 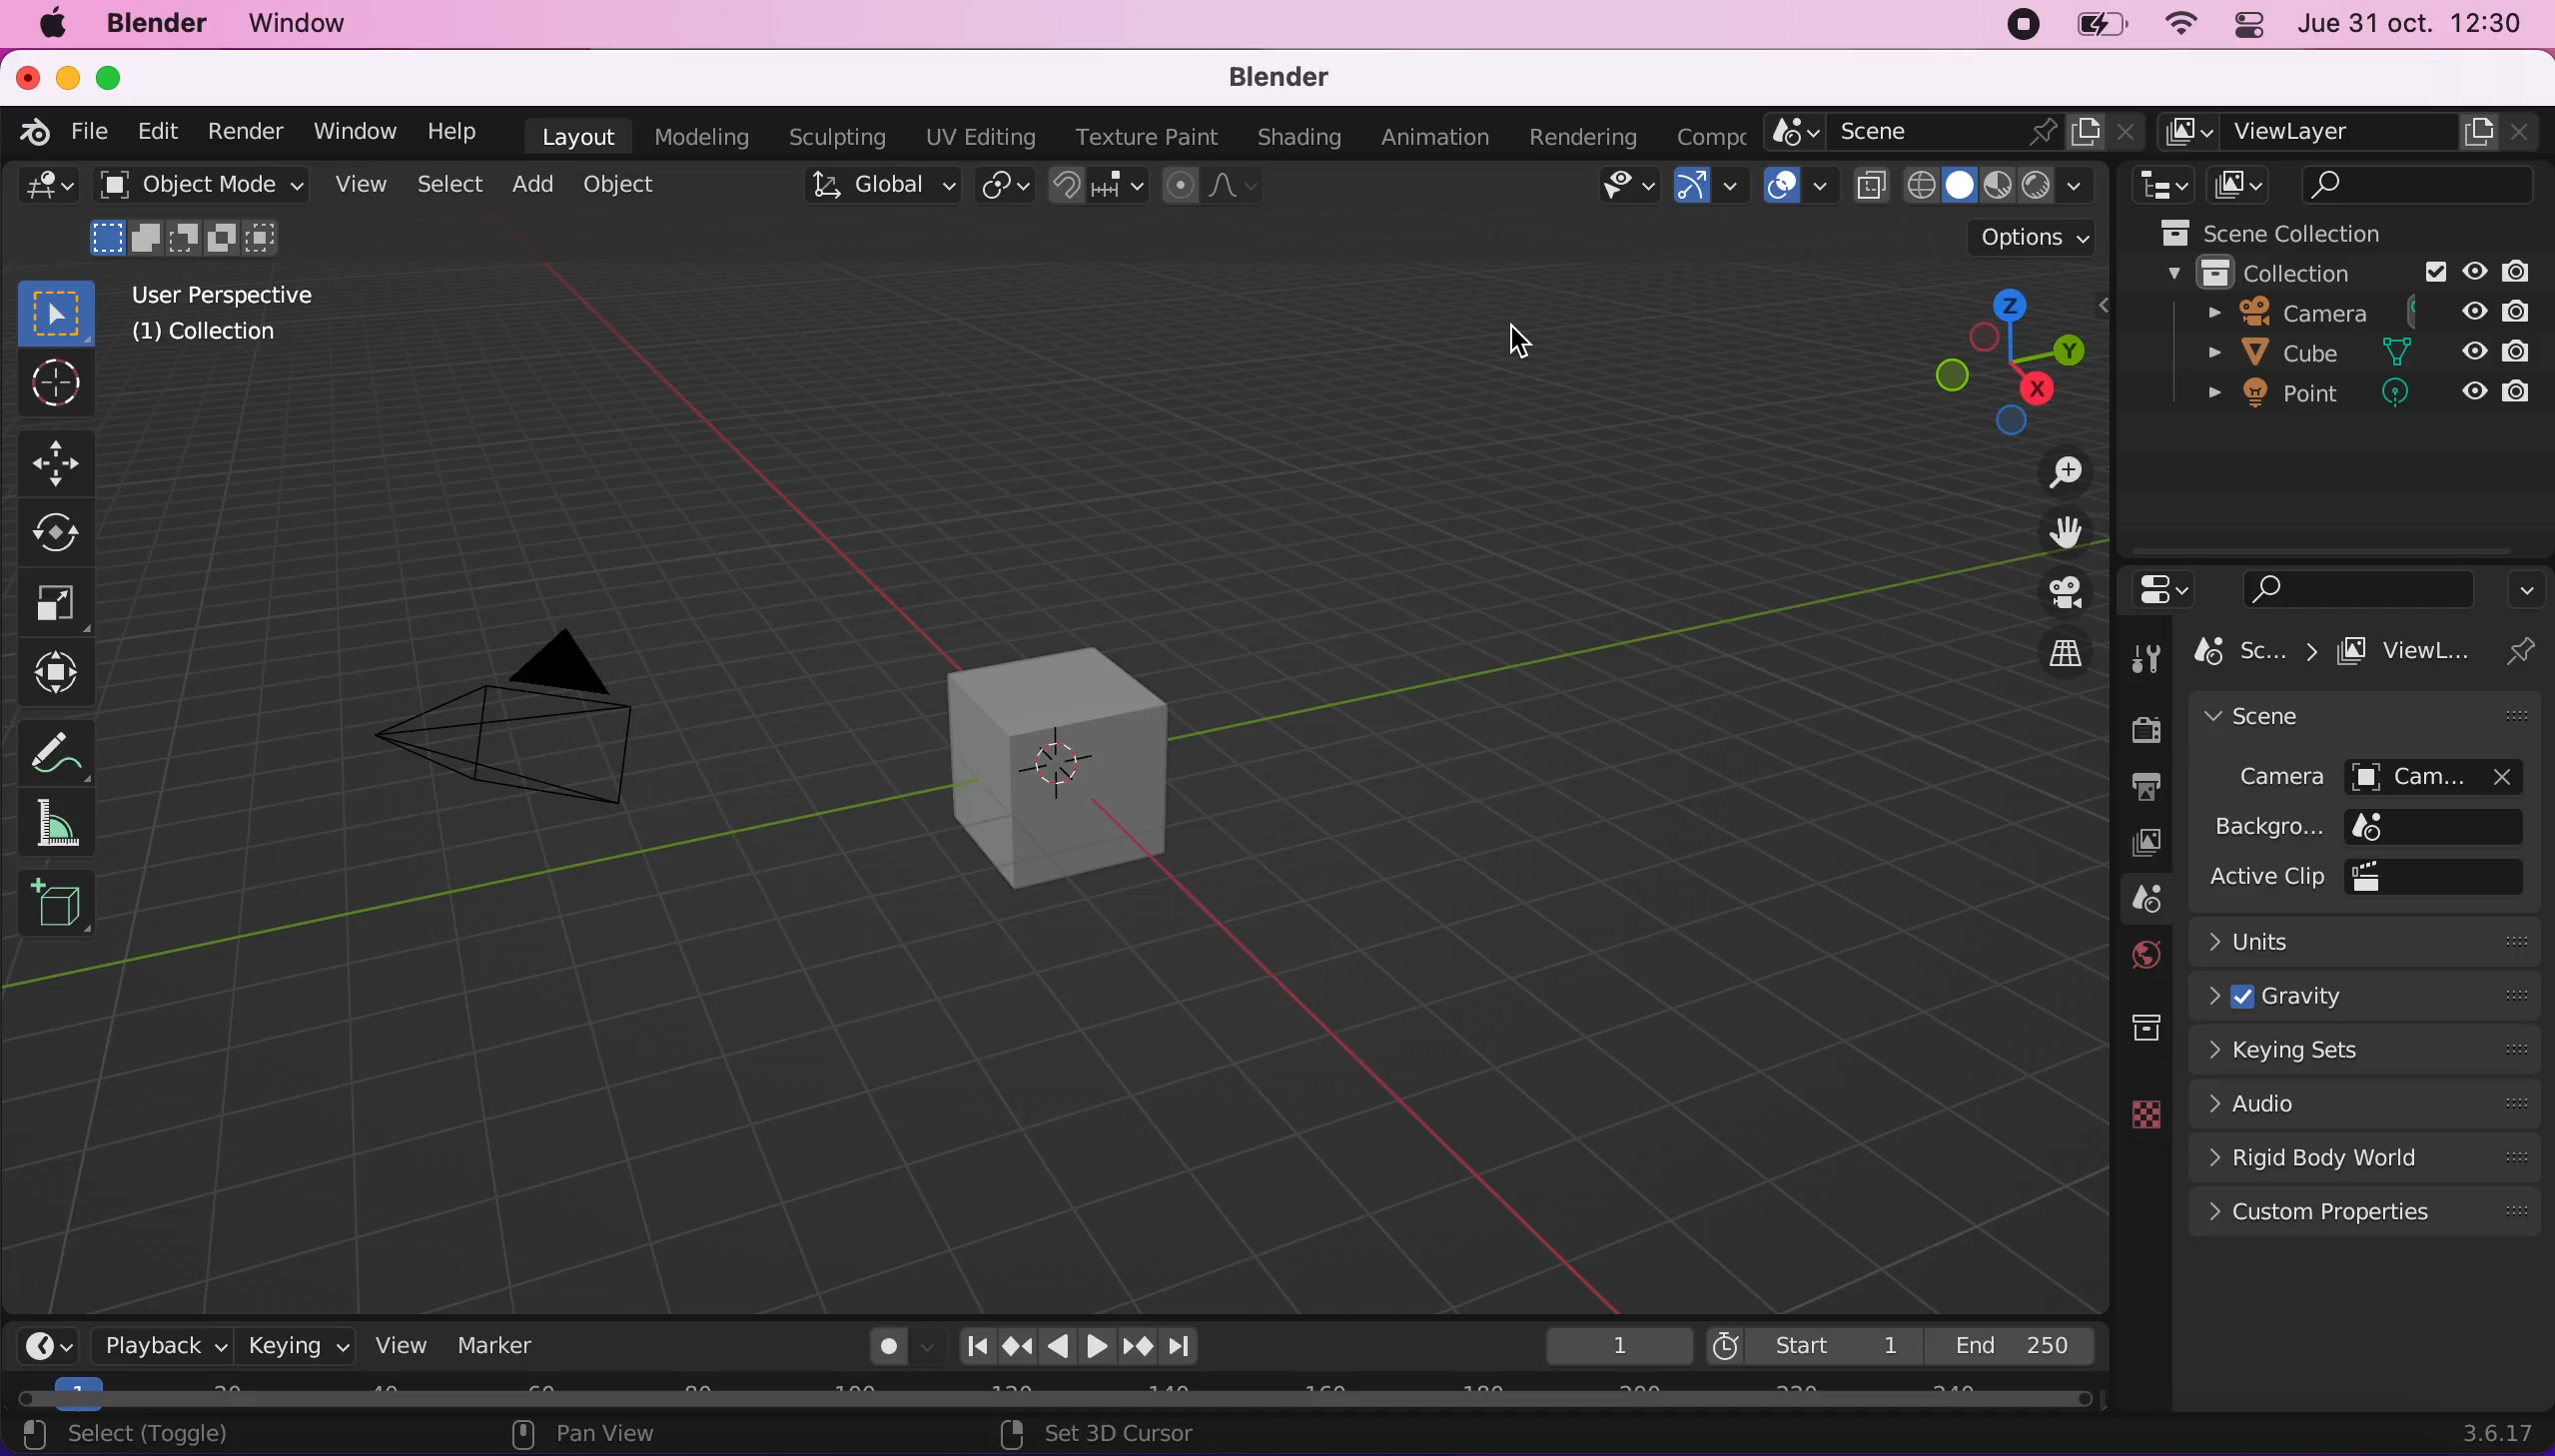 What do you see at coordinates (2018, 1346) in the screenshot?
I see `end 250` at bounding box center [2018, 1346].